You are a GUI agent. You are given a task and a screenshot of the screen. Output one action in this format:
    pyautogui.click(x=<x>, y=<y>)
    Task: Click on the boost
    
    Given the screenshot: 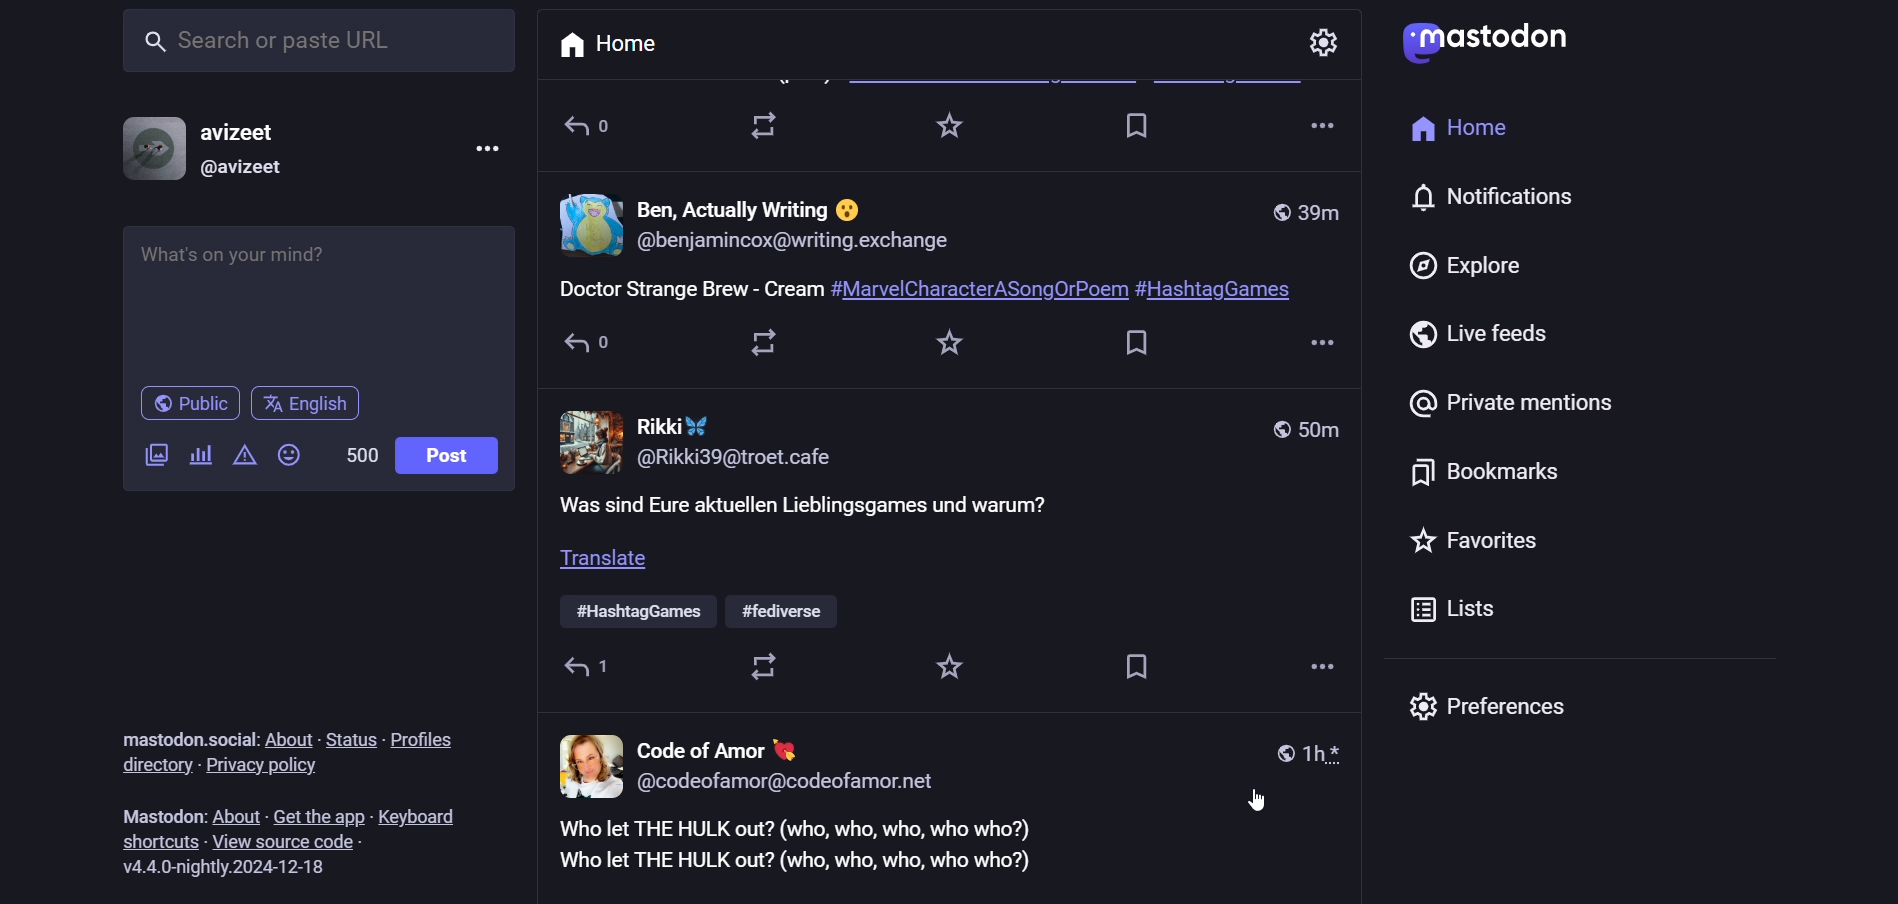 What is the action you would take?
    pyautogui.click(x=769, y=125)
    